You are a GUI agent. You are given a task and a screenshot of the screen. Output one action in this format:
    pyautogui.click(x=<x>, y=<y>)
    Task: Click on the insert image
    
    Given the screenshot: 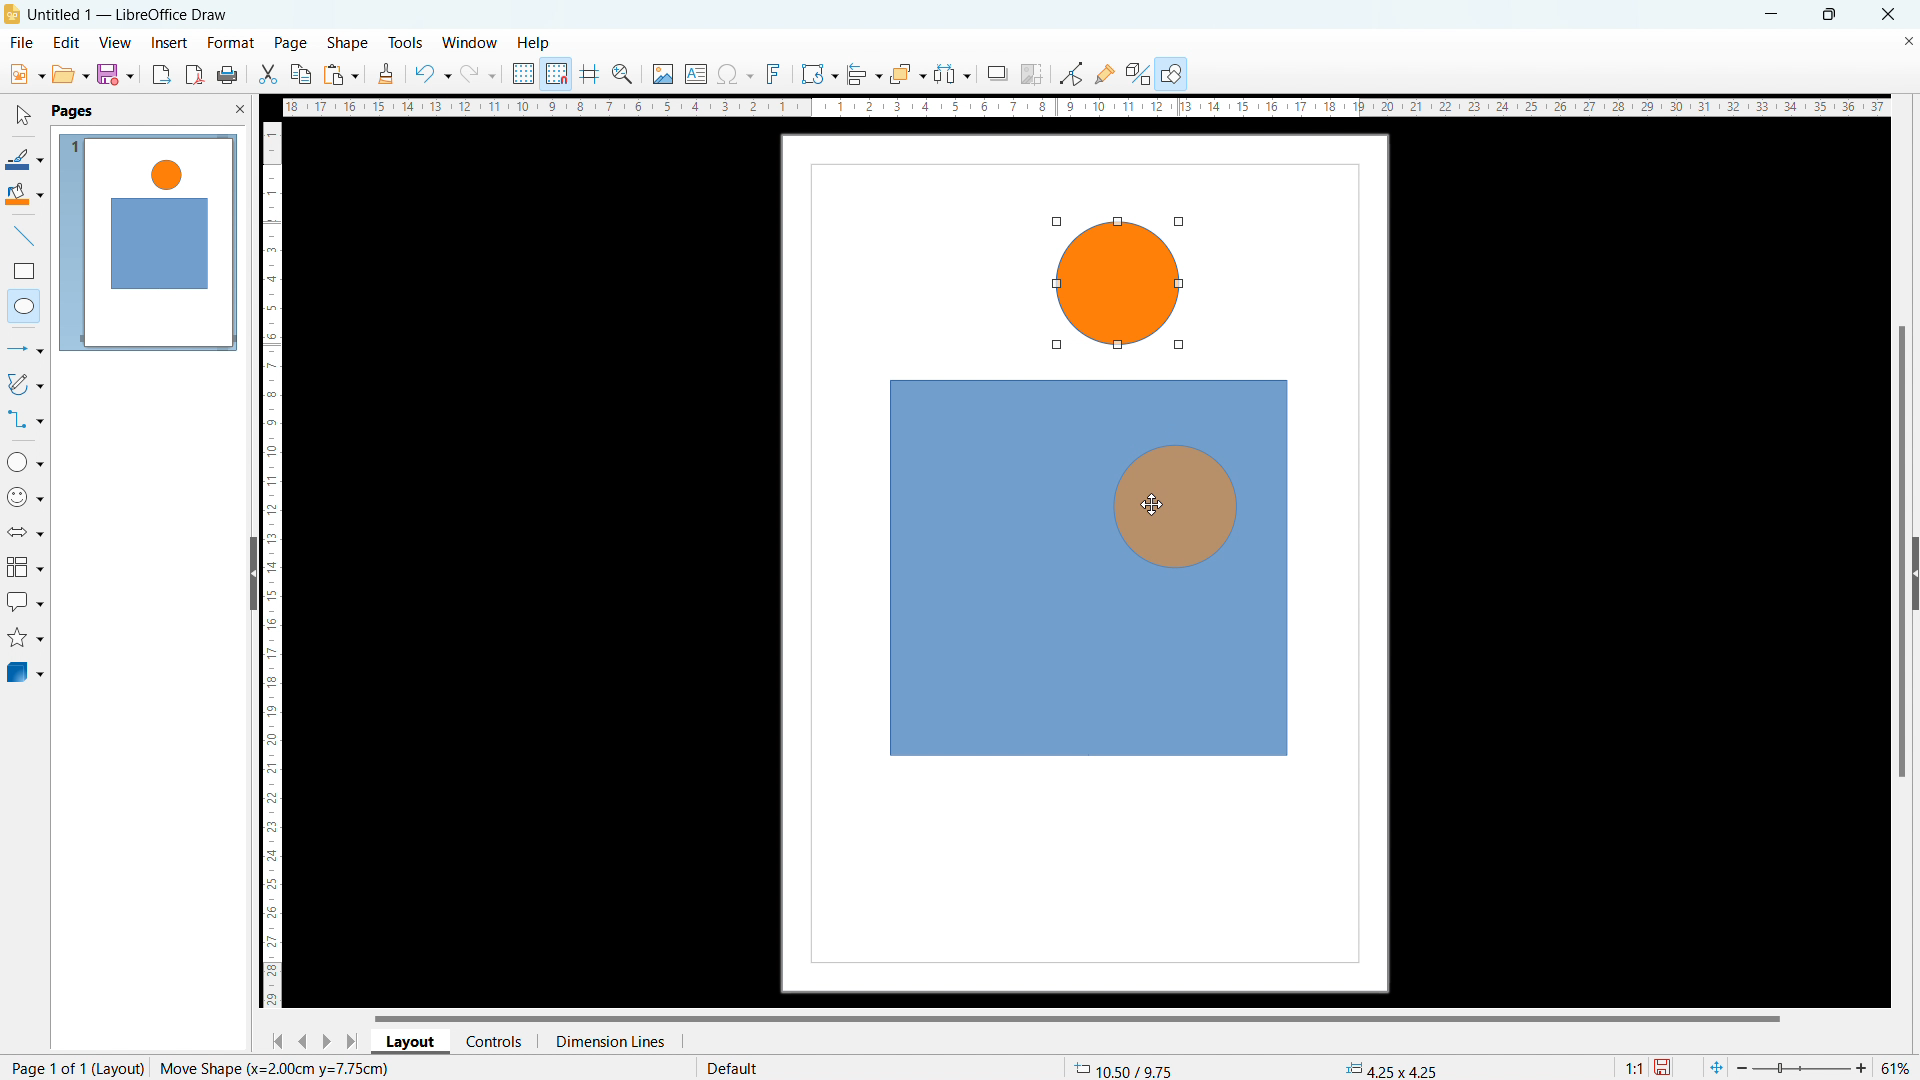 What is the action you would take?
    pyautogui.click(x=662, y=74)
    